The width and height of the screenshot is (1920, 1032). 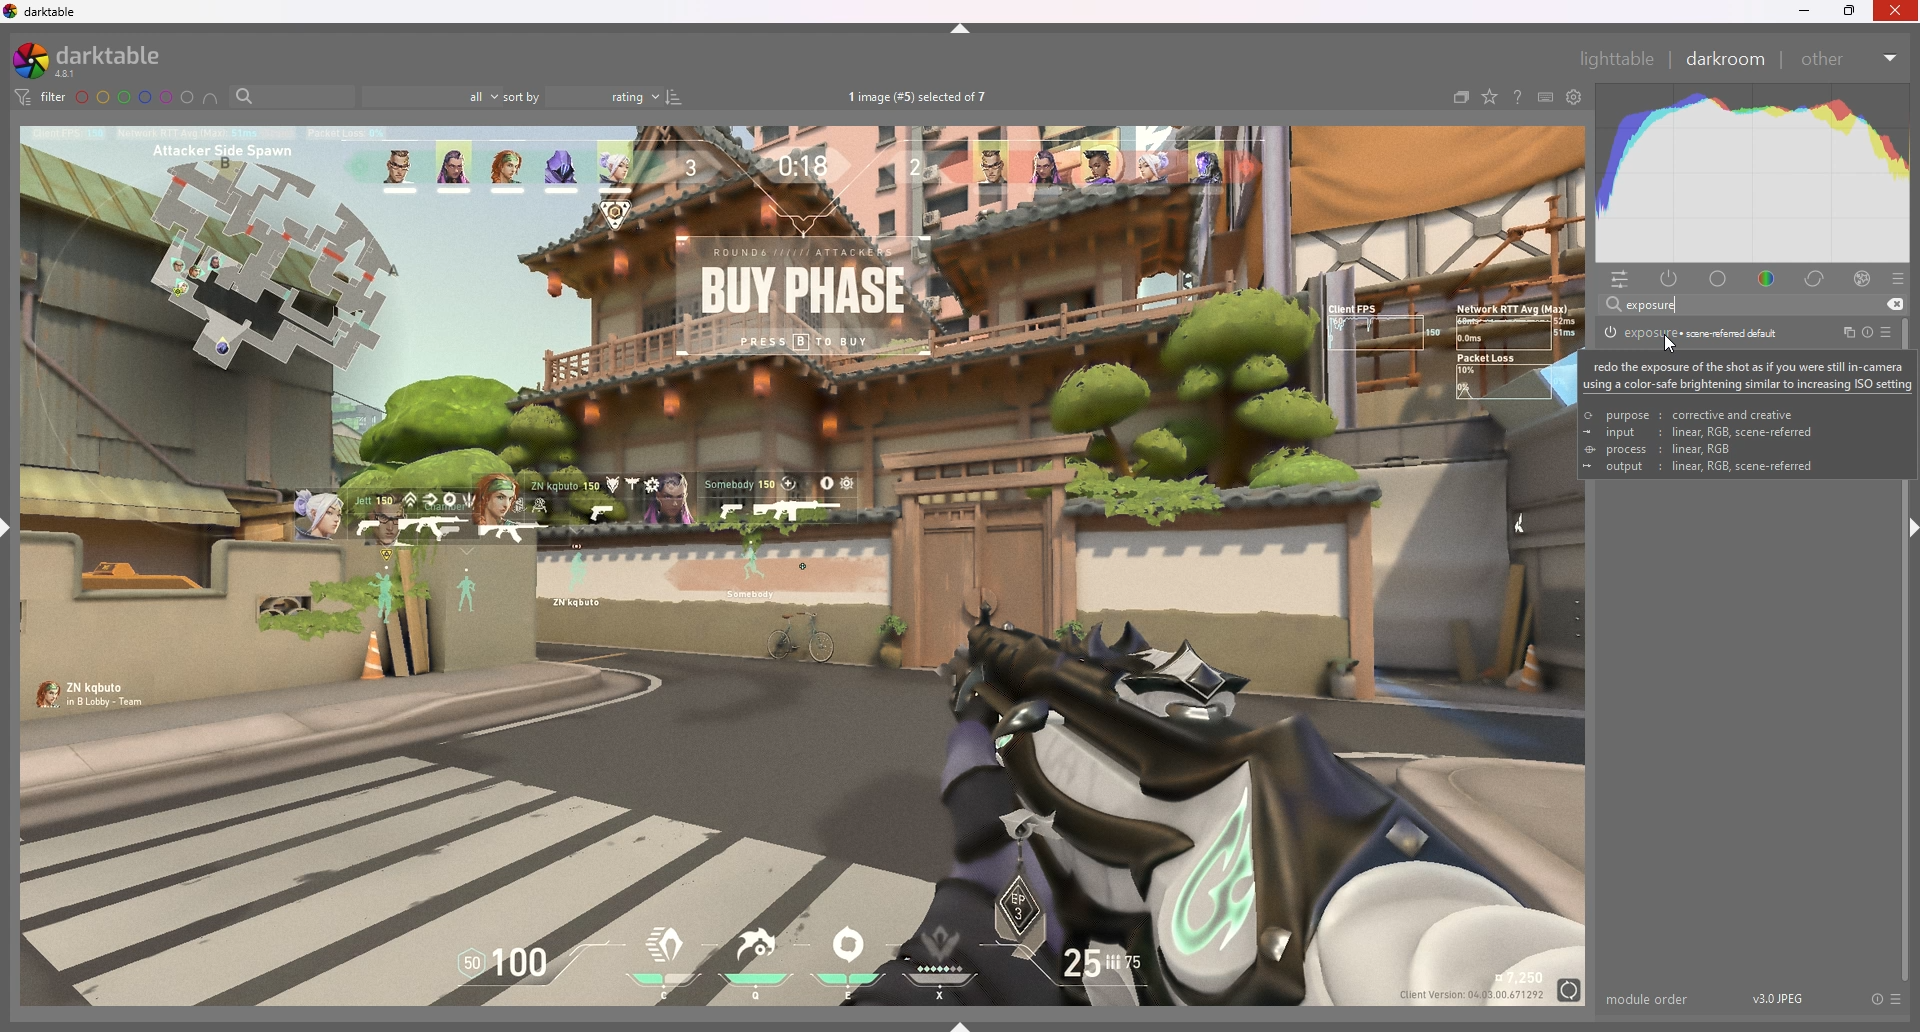 What do you see at coordinates (1692, 332) in the screenshot?
I see `exposure` at bounding box center [1692, 332].